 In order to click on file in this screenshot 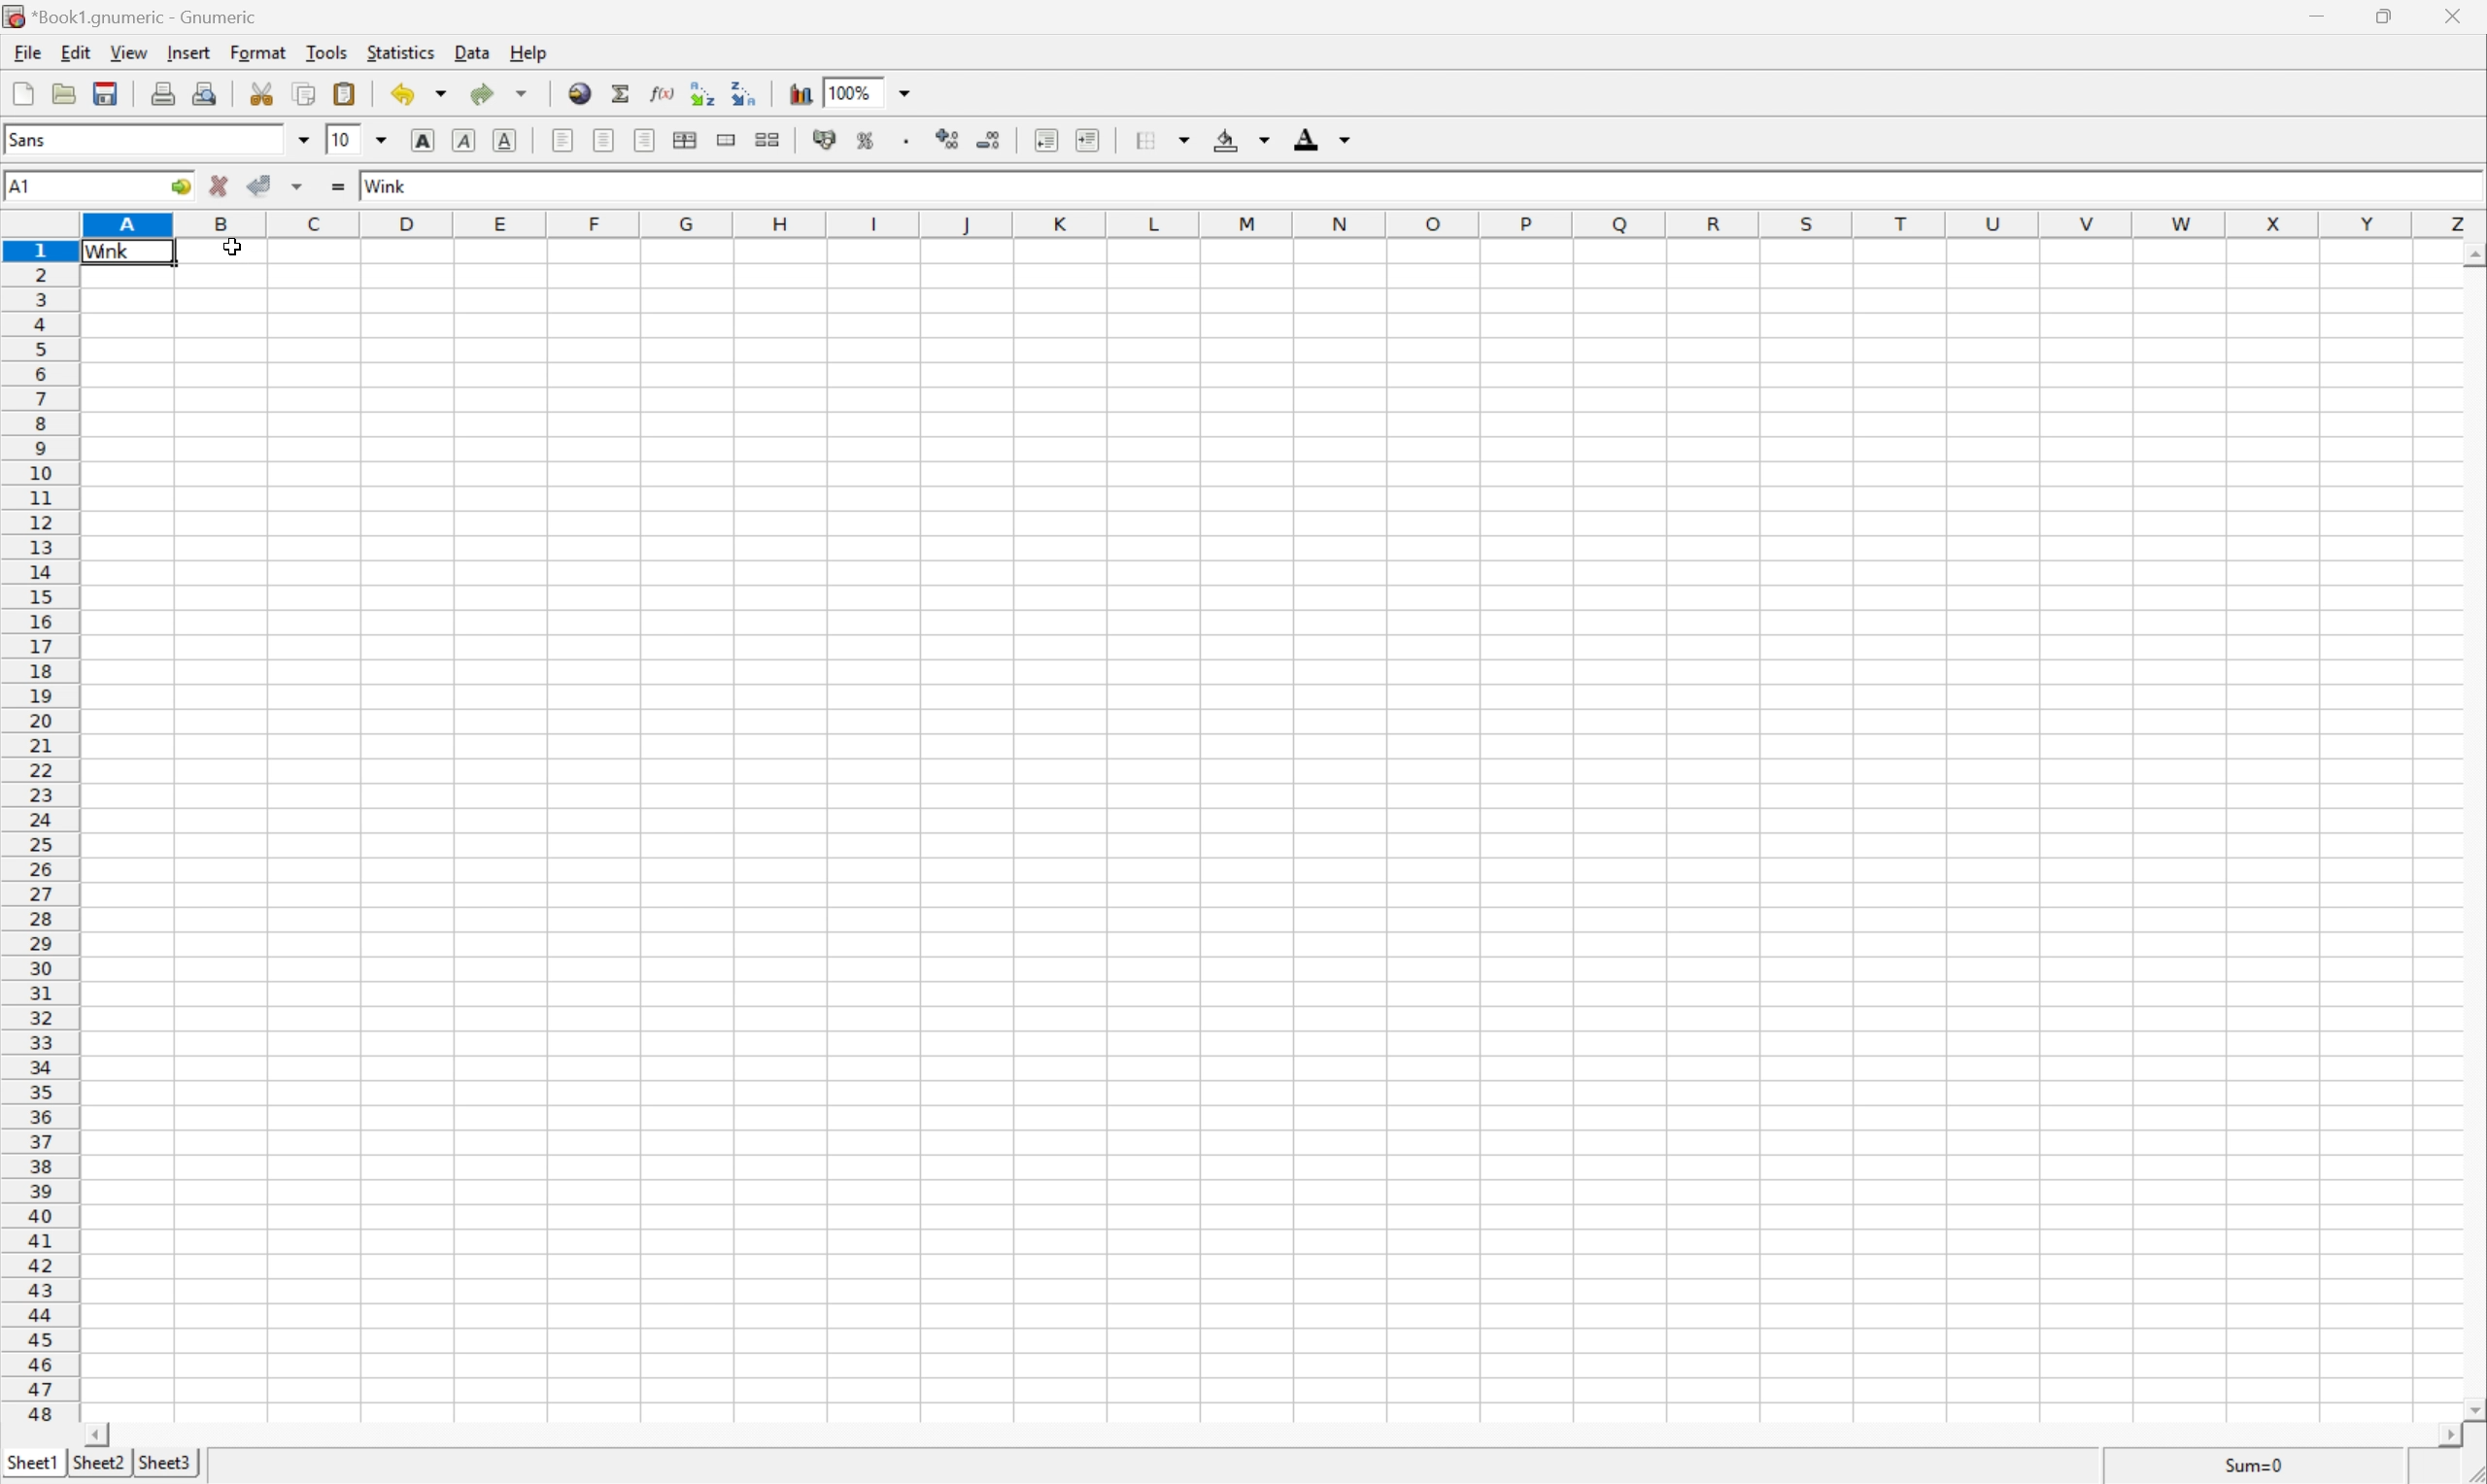, I will do `click(26, 52)`.